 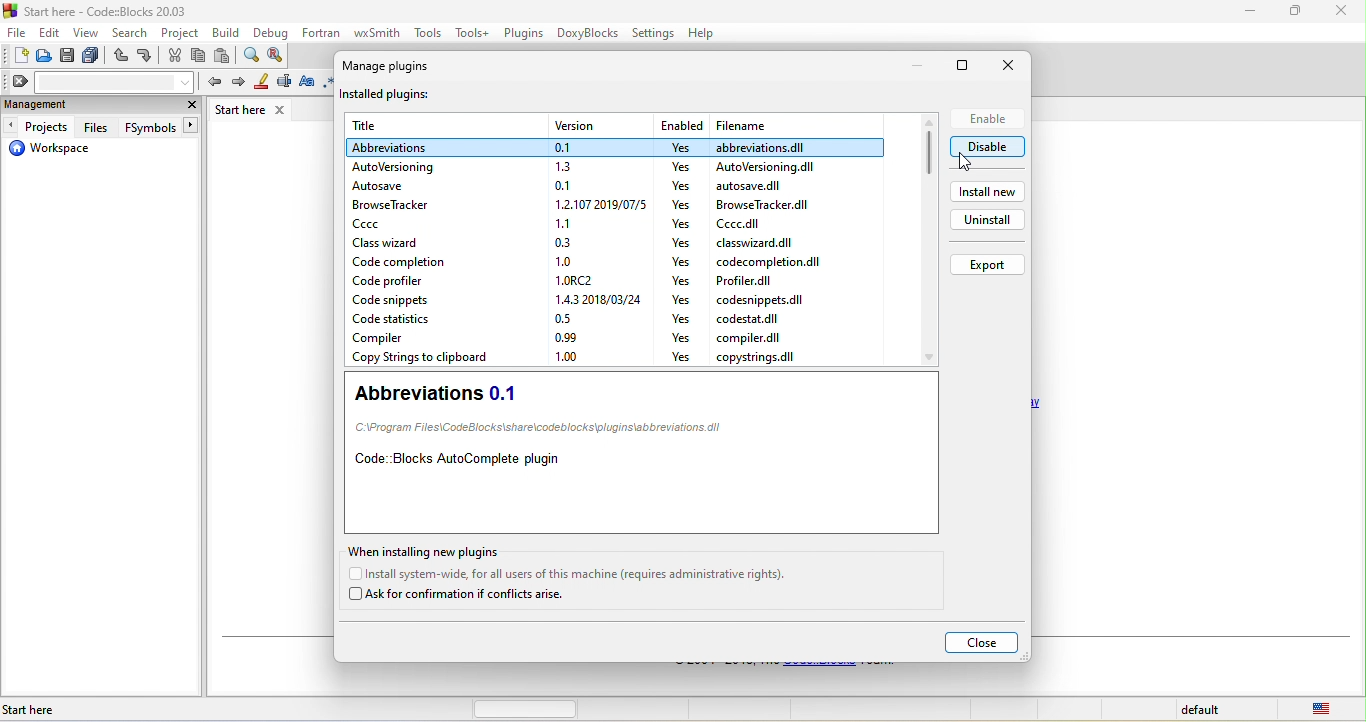 What do you see at coordinates (273, 31) in the screenshot?
I see `debug` at bounding box center [273, 31].